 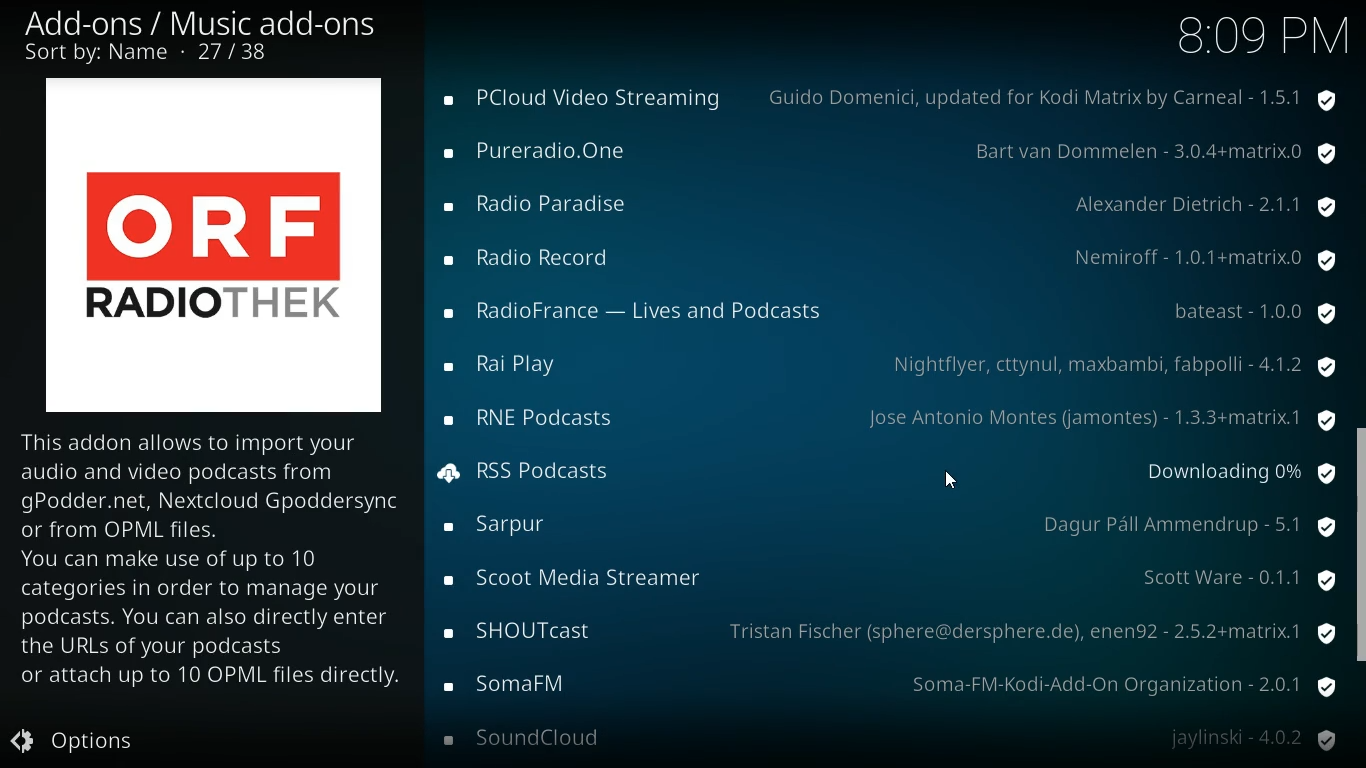 I want to click on Sarpur, so click(x=505, y=527).